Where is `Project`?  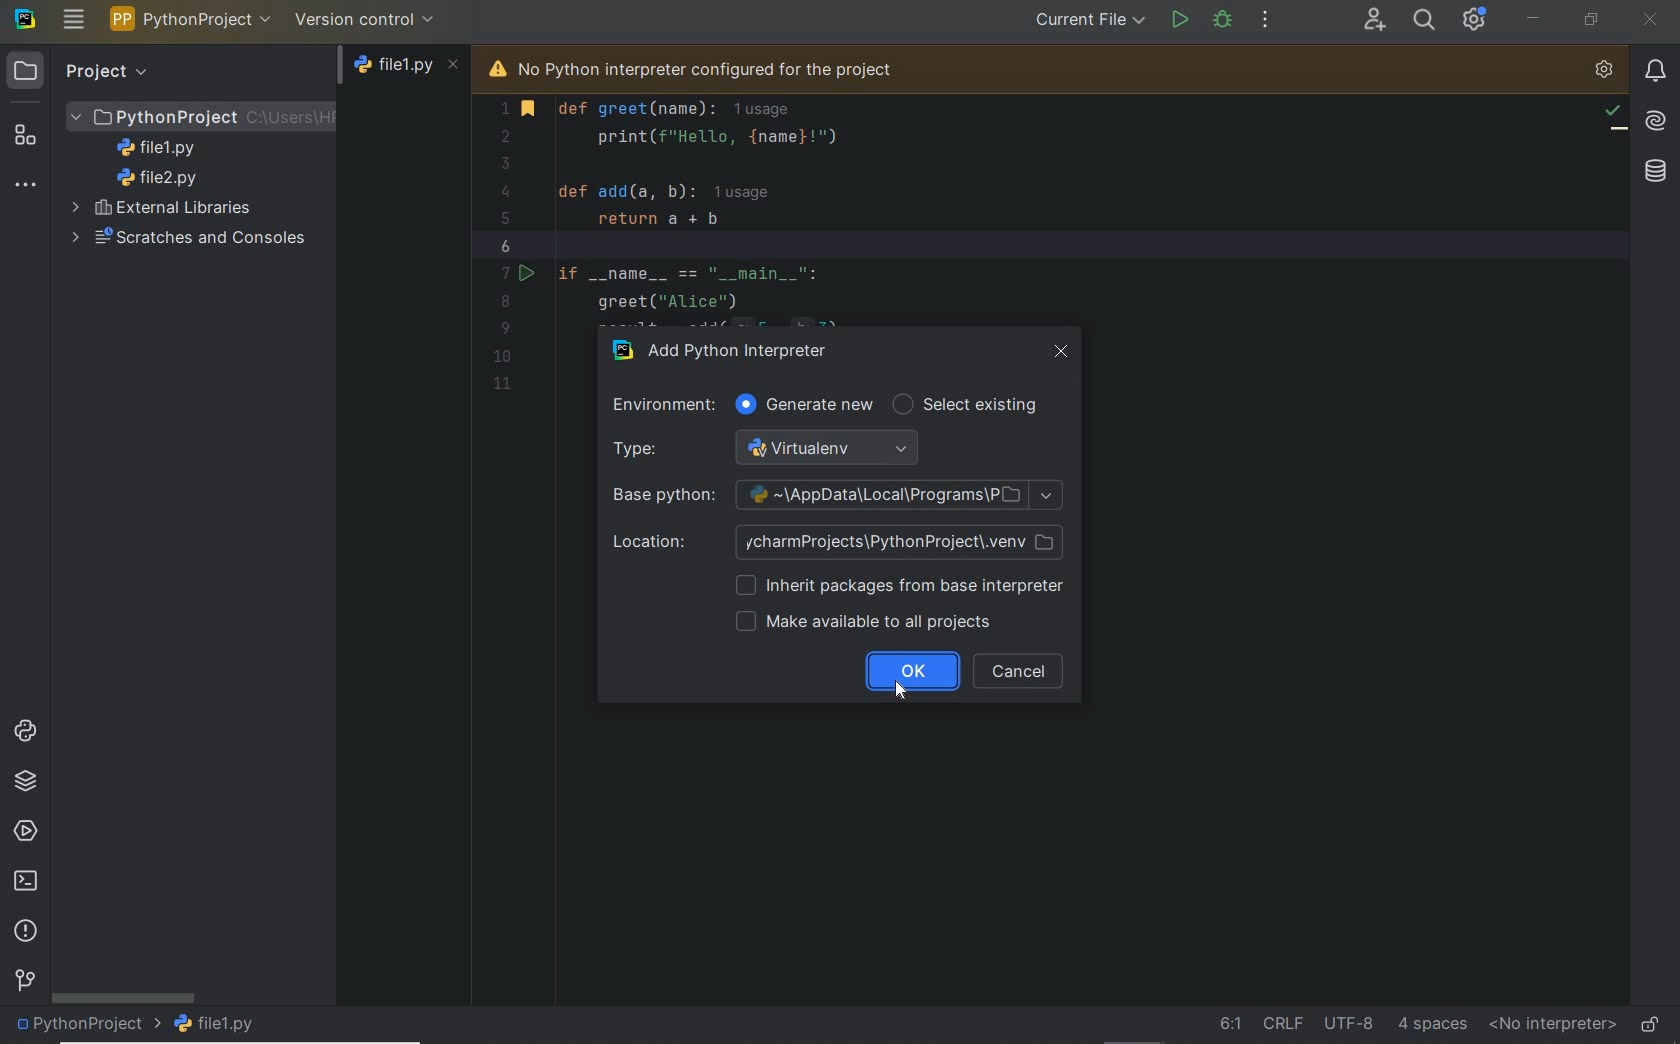
Project is located at coordinates (202, 115).